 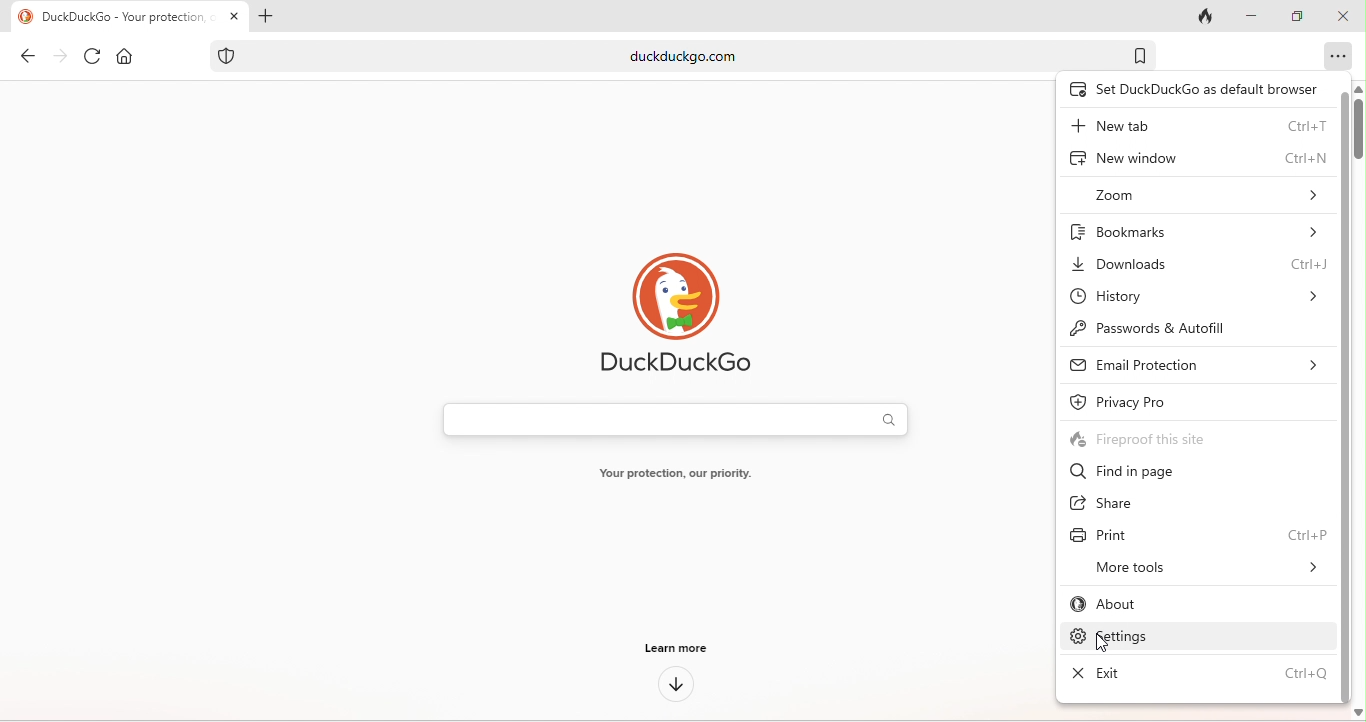 What do you see at coordinates (128, 17) in the screenshot?
I see `duckduckgo-your protection our priority` at bounding box center [128, 17].